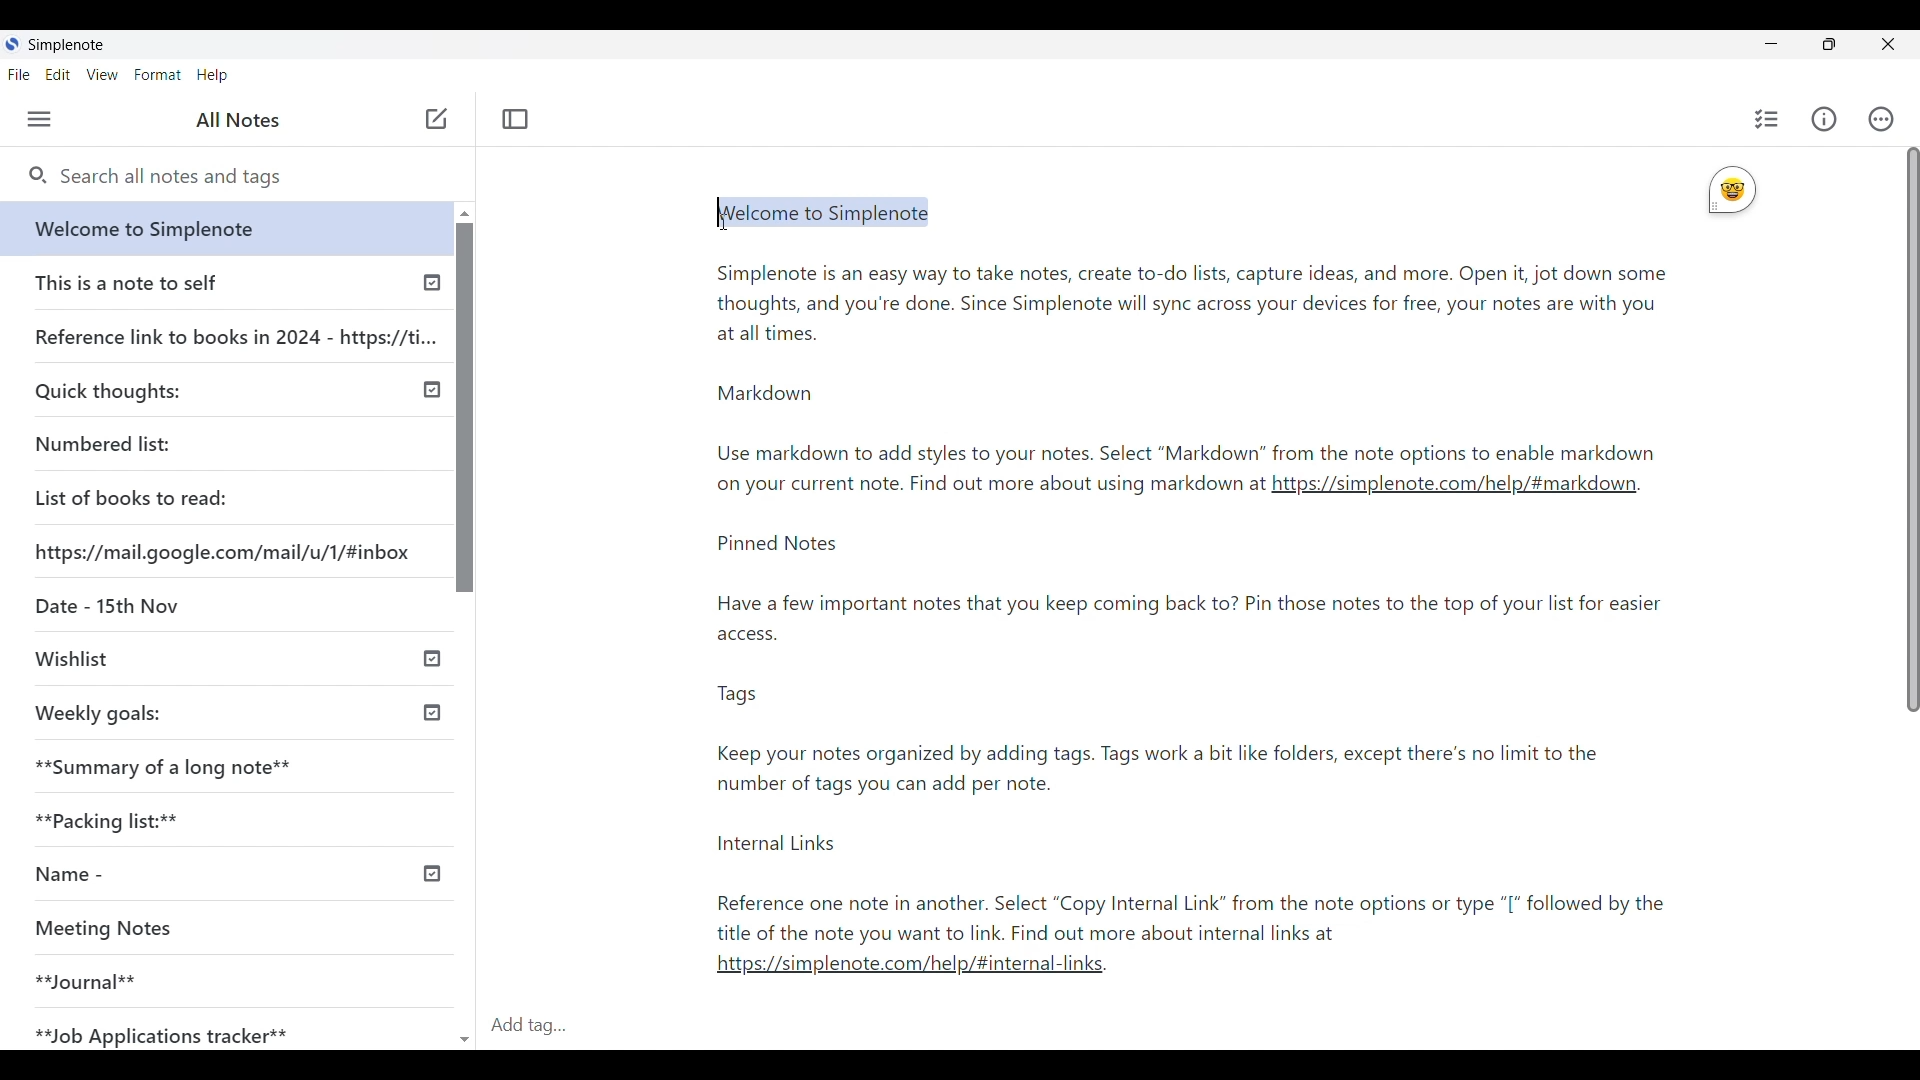 The height and width of the screenshot is (1080, 1920). Describe the element at coordinates (62, 876) in the screenshot. I see `Name` at that location.